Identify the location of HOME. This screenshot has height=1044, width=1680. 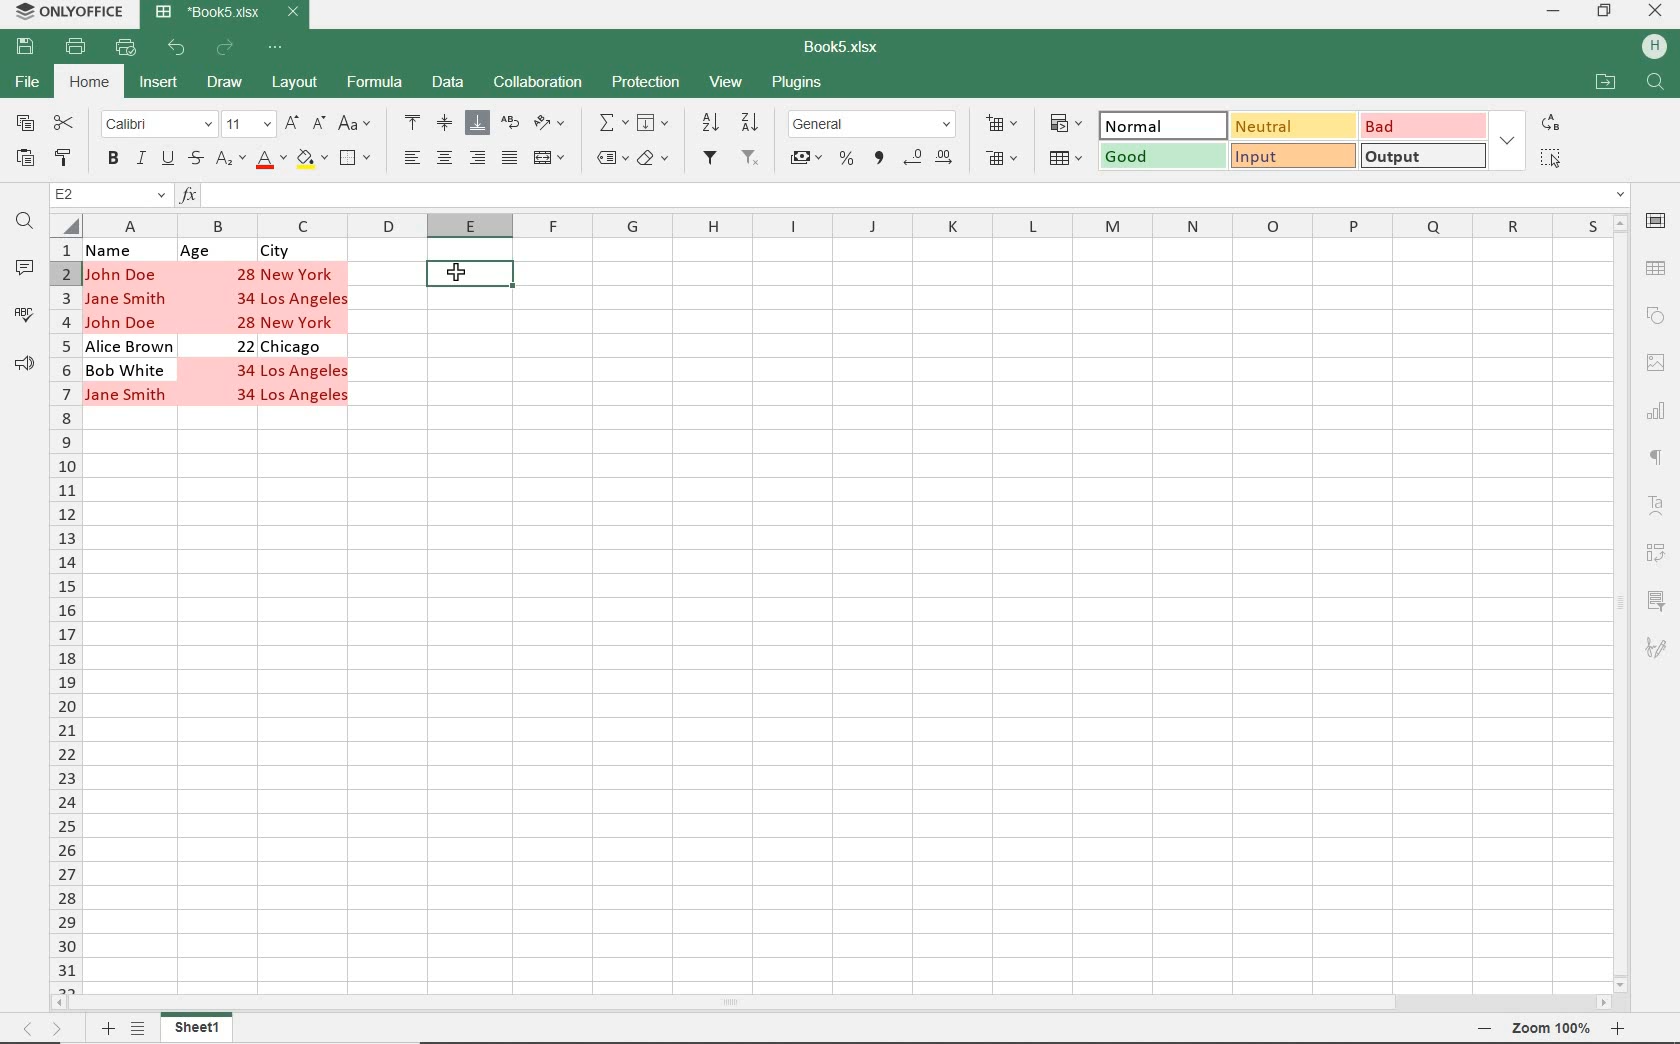
(88, 83).